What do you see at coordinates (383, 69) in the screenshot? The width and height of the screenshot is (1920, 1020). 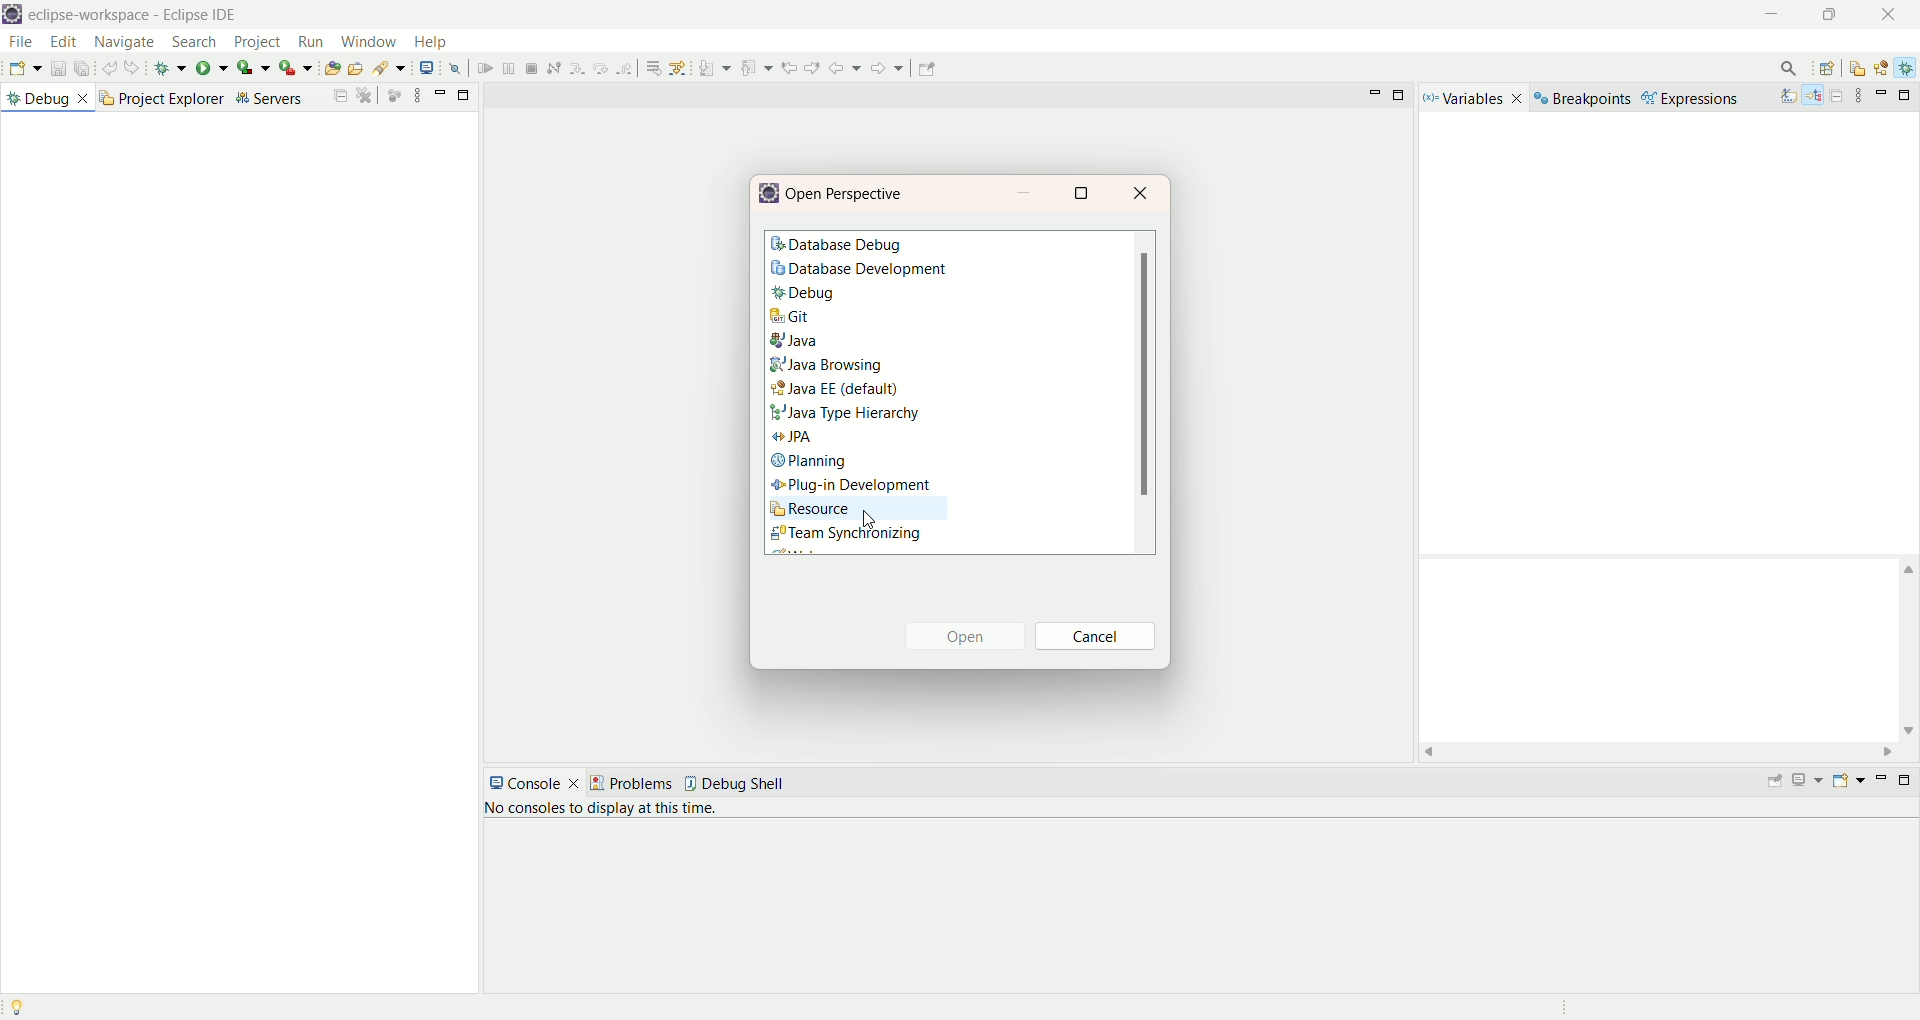 I see `create a new Java servlet` at bounding box center [383, 69].